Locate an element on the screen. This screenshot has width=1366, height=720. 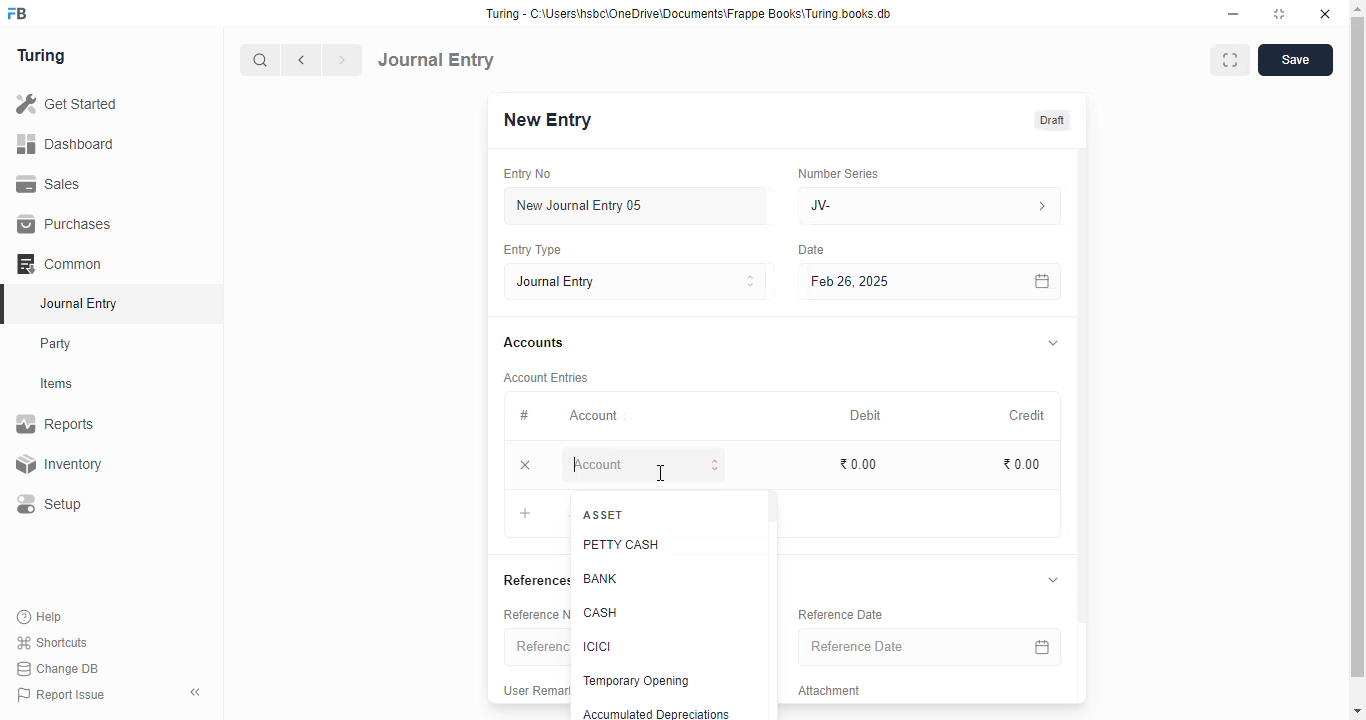
journal entry is located at coordinates (635, 281).